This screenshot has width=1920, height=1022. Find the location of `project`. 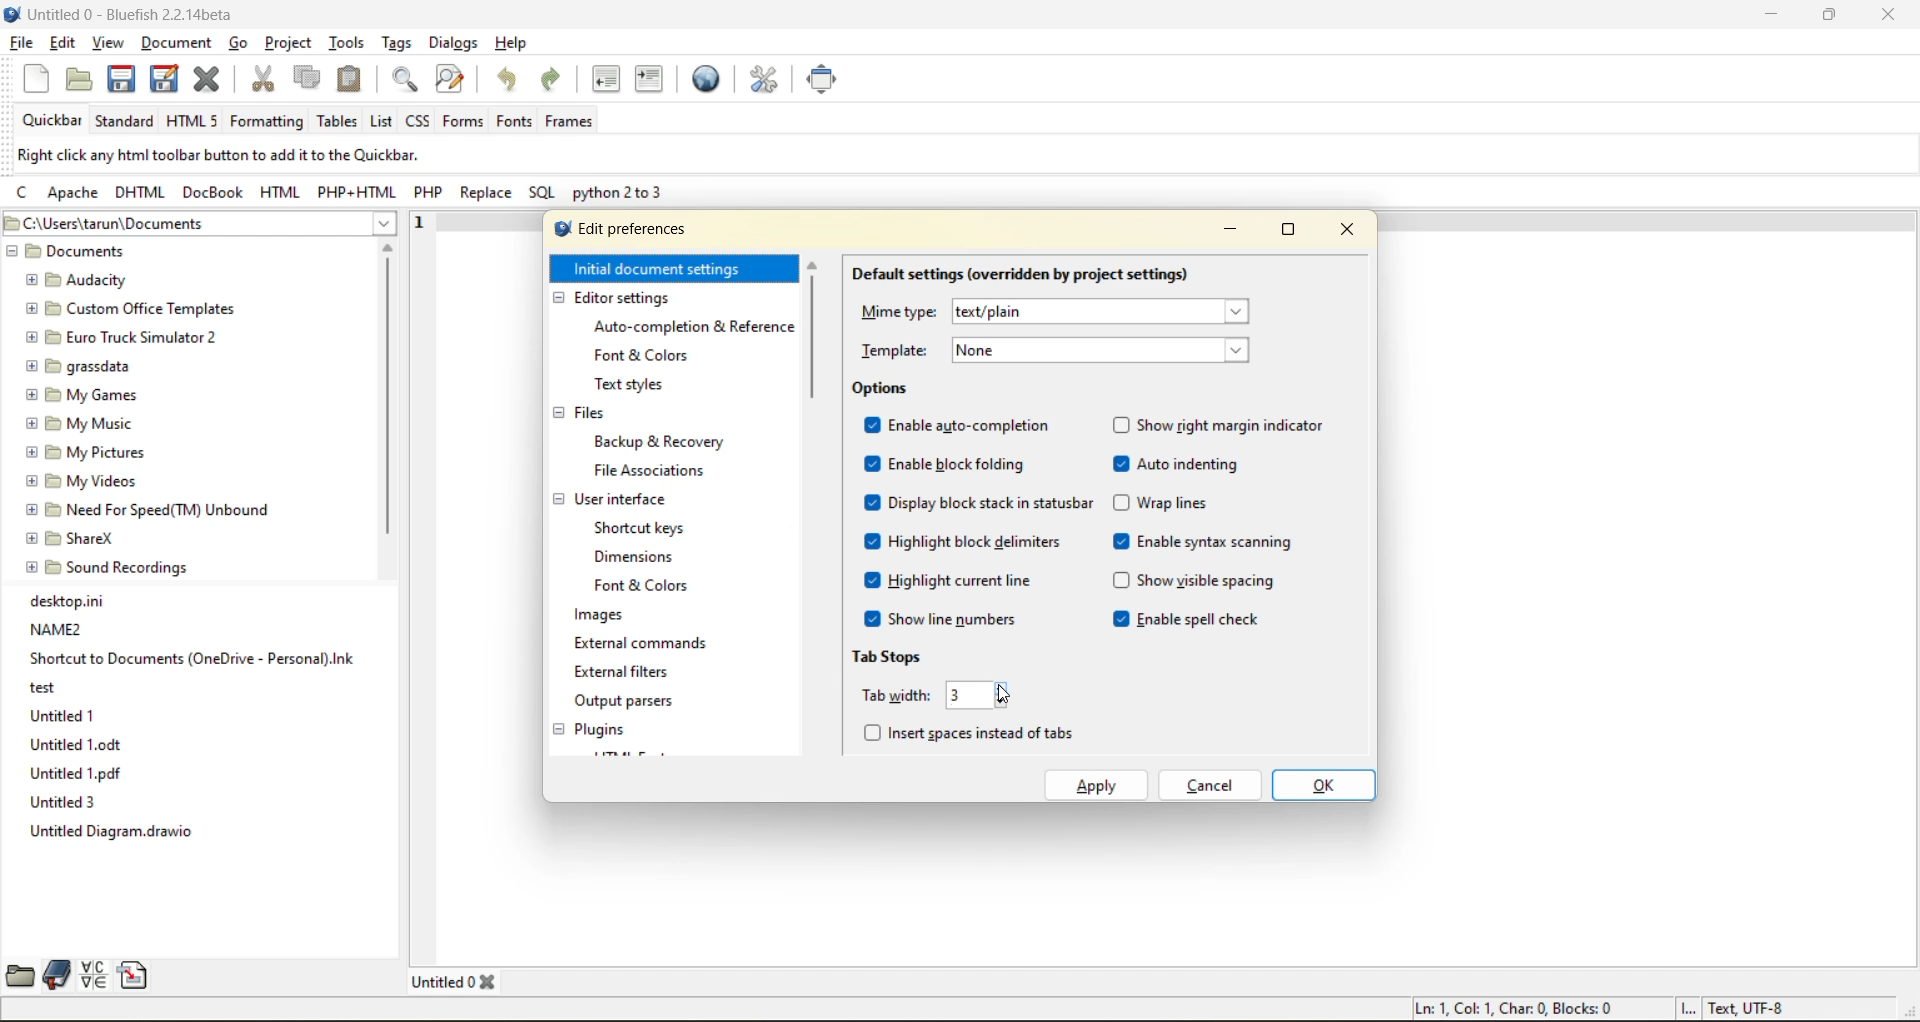

project is located at coordinates (289, 42).